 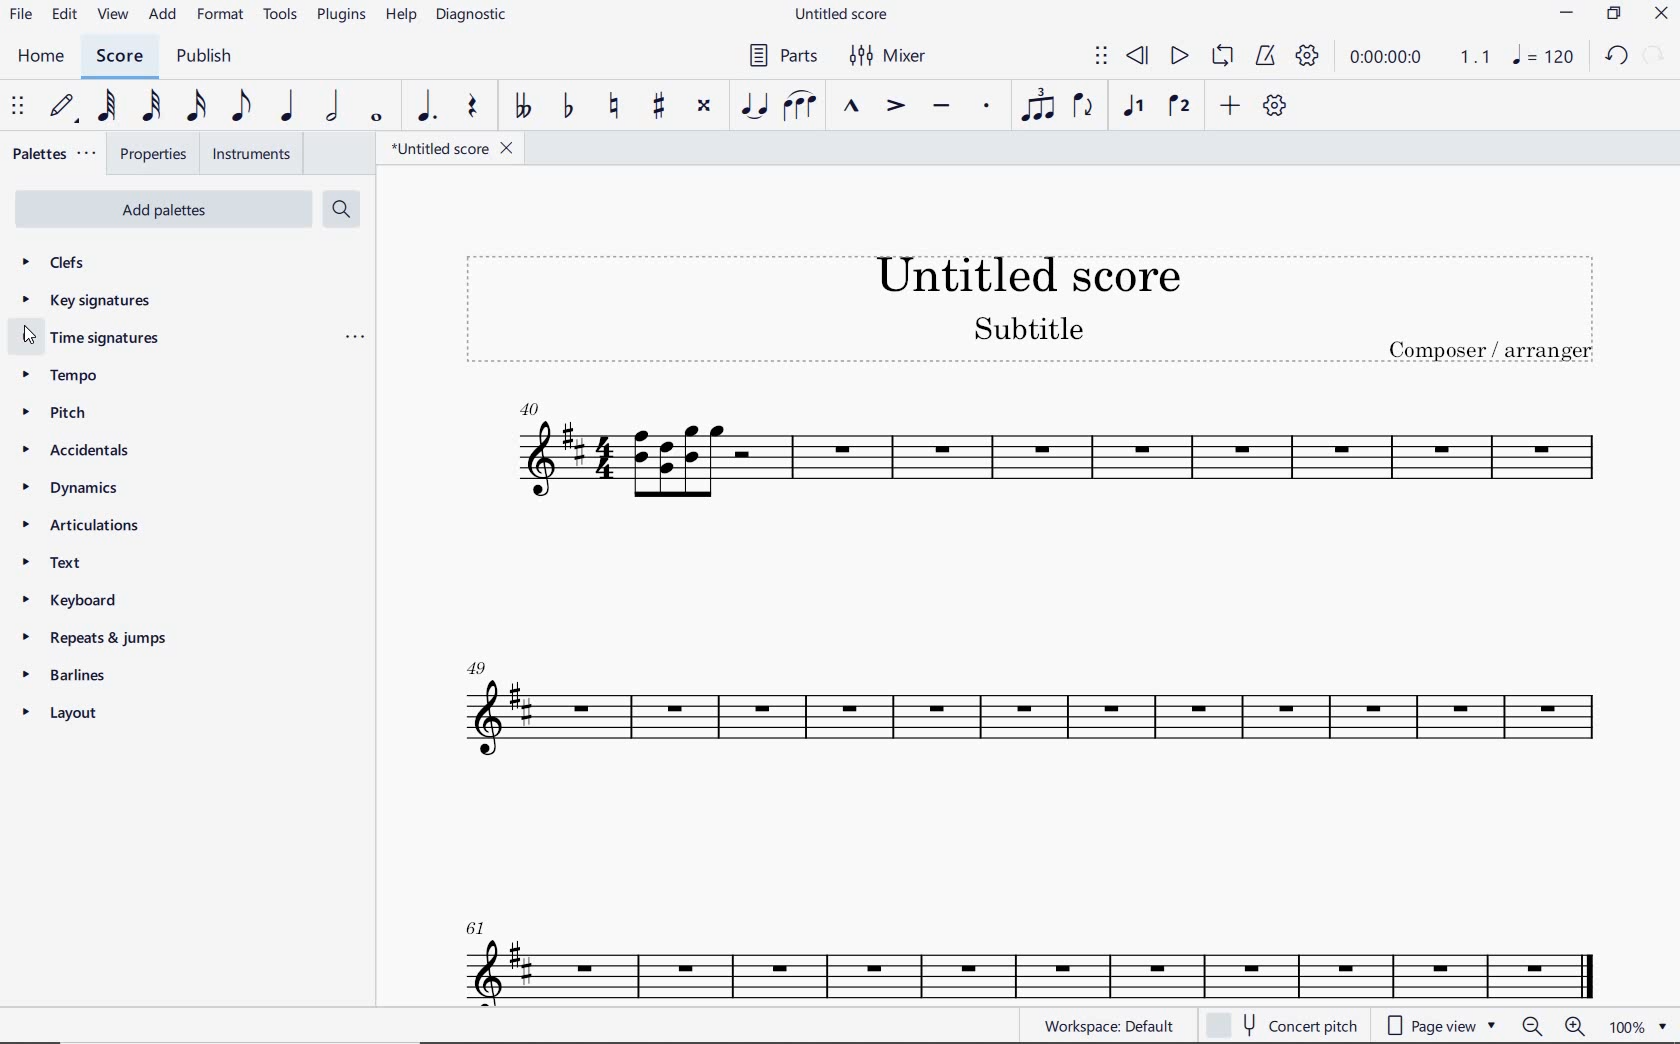 I want to click on 64TH NOTE, so click(x=106, y=106).